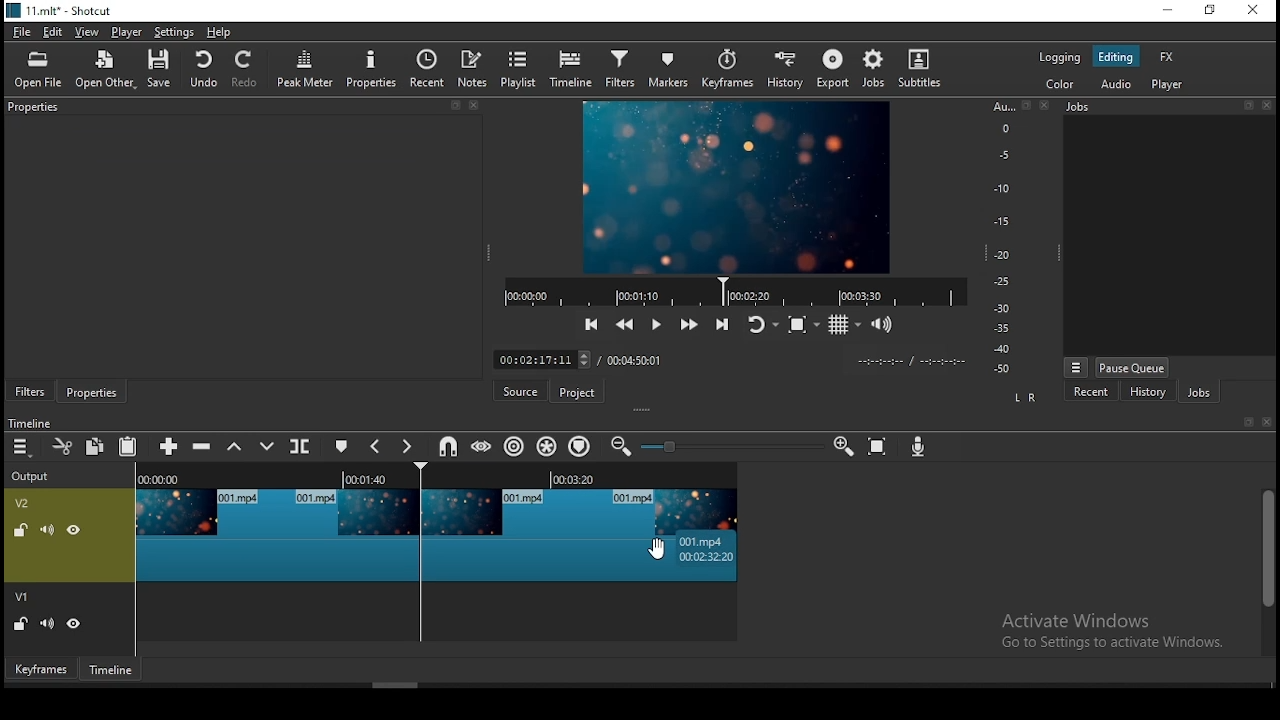 This screenshot has width=1280, height=720. What do you see at coordinates (25, 503) in the screenshot?
I see `V2` at bounding box center [25, 503].